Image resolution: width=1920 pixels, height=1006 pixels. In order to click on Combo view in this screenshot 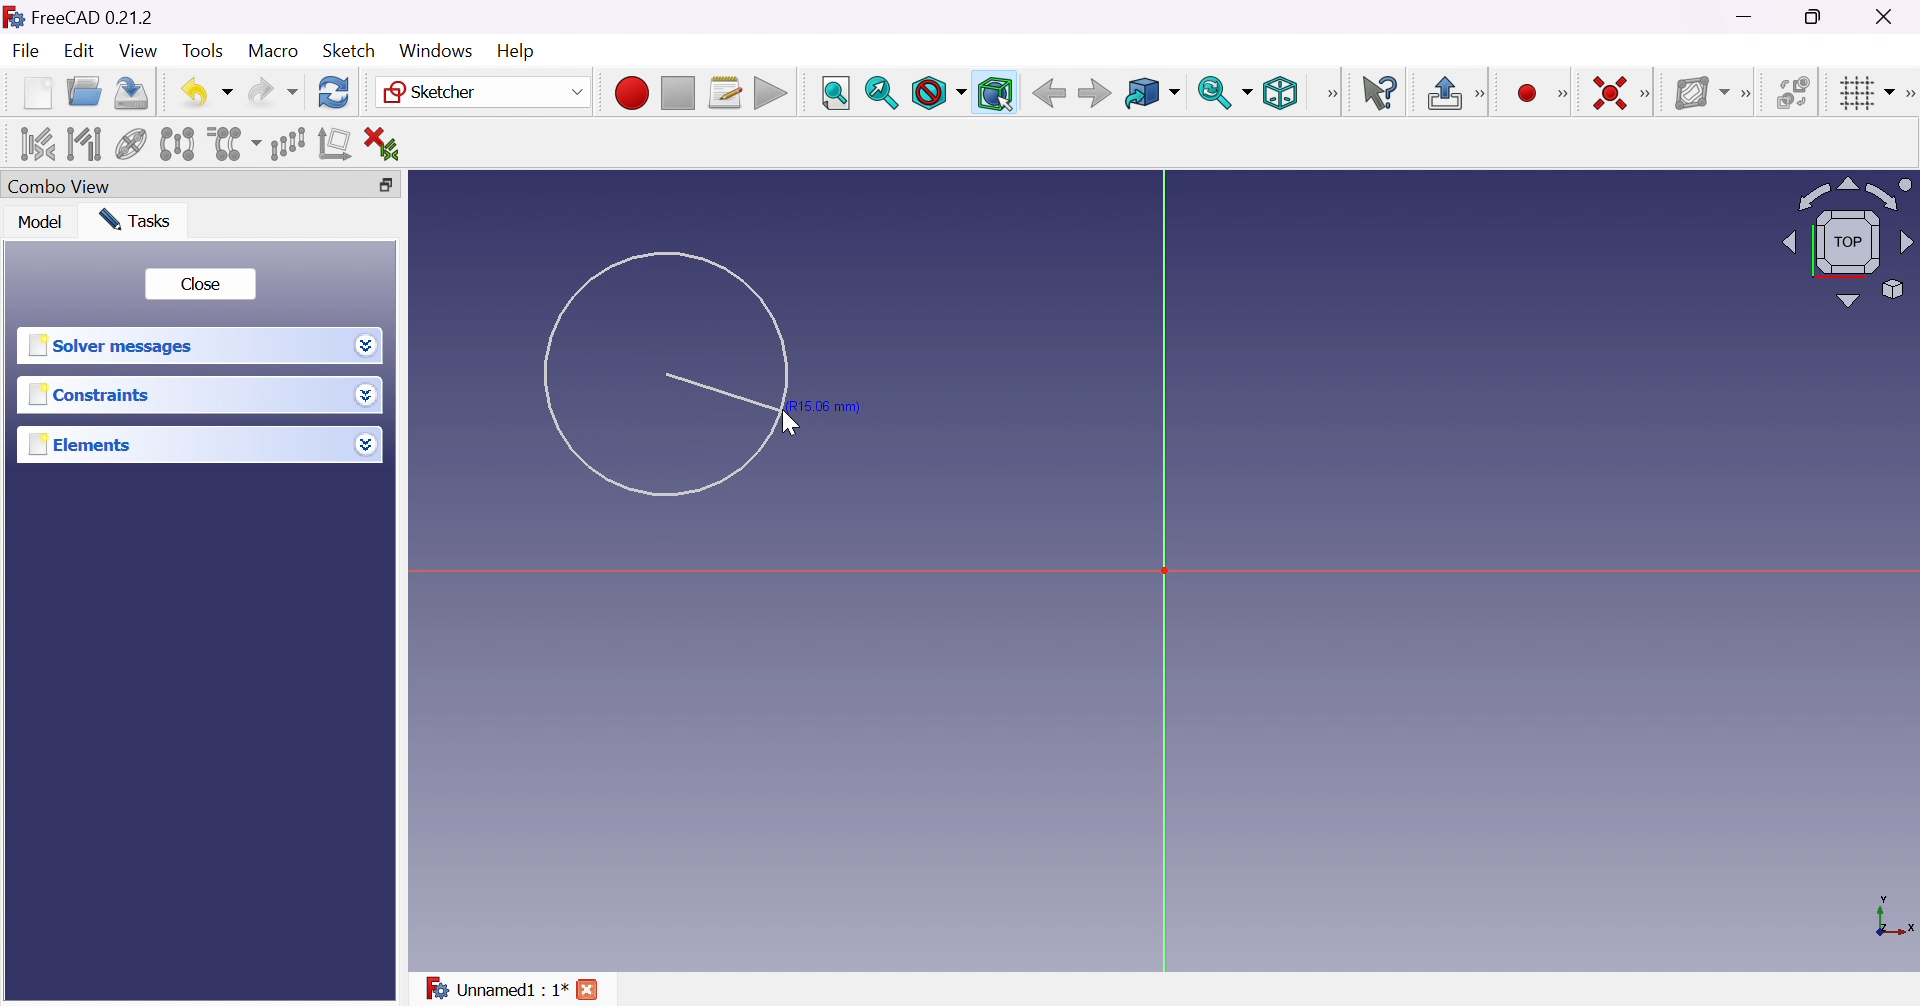, I will do `click(59, 188)`.